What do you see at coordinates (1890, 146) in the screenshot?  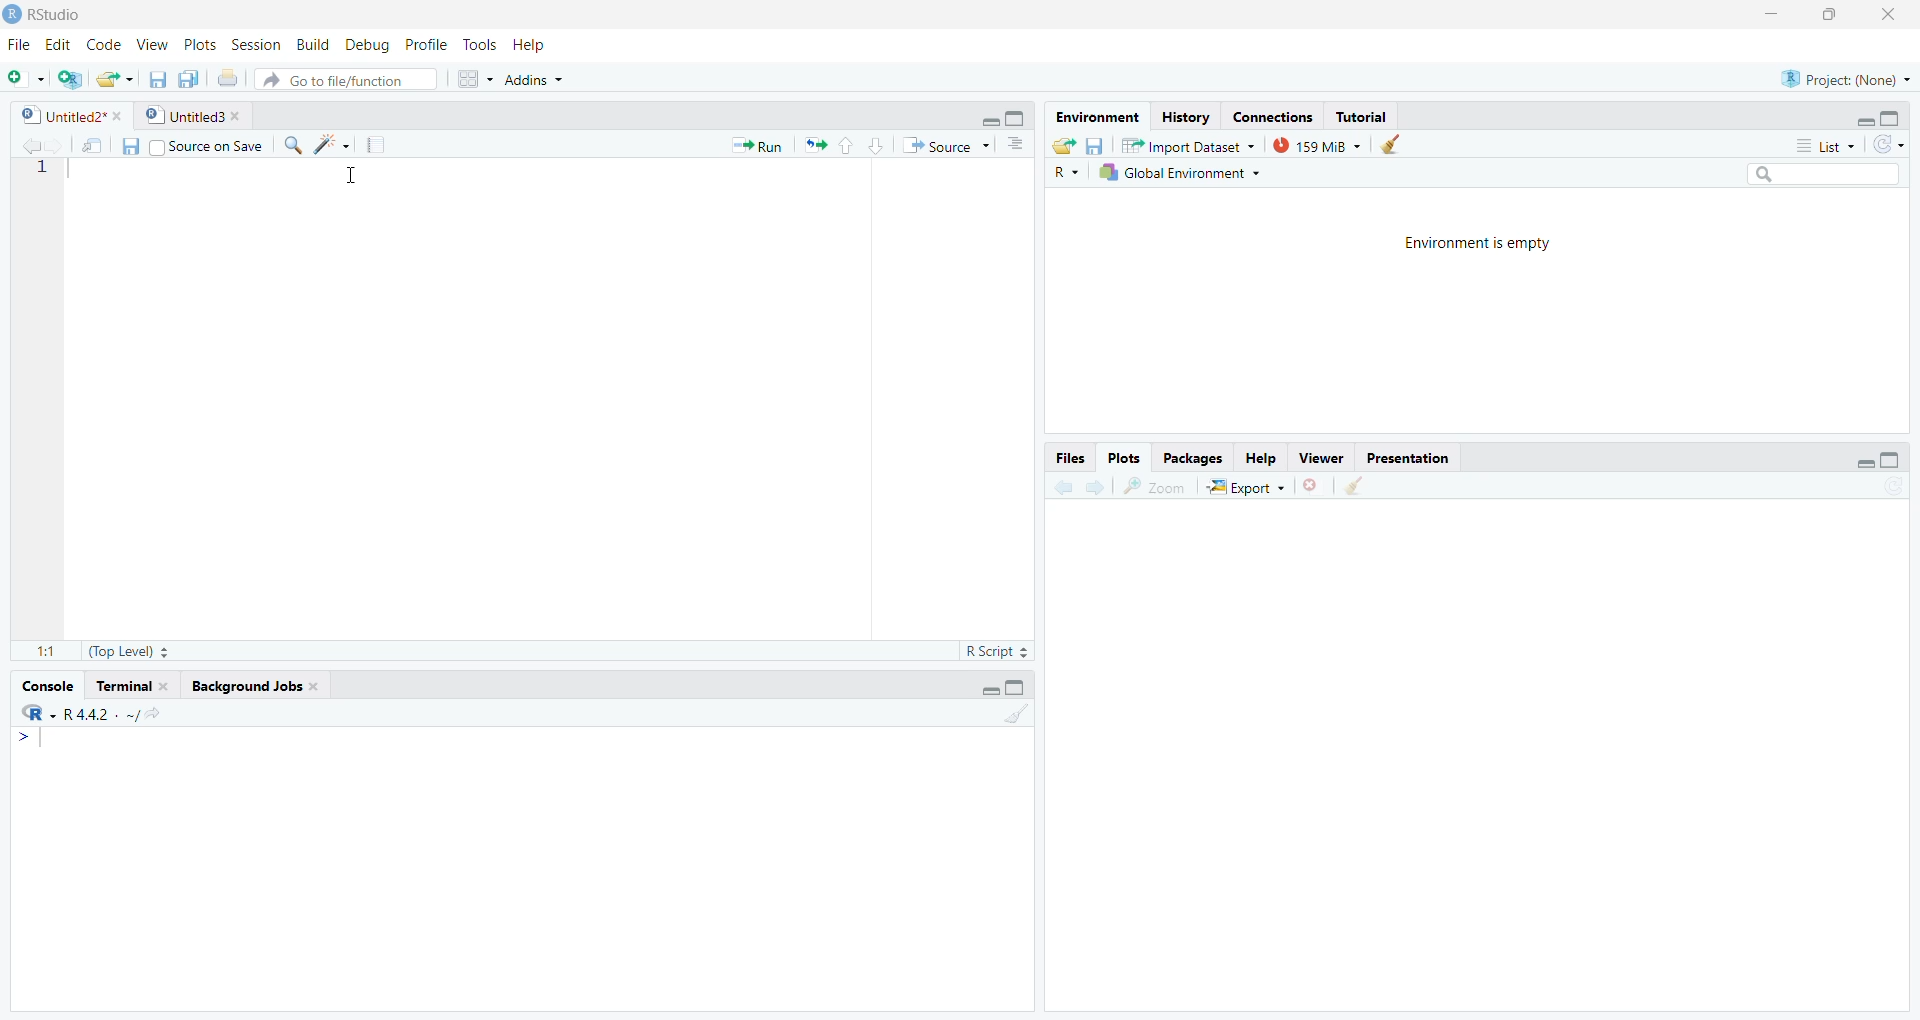 I see `Refresh` at bounding box center [1890, 146].